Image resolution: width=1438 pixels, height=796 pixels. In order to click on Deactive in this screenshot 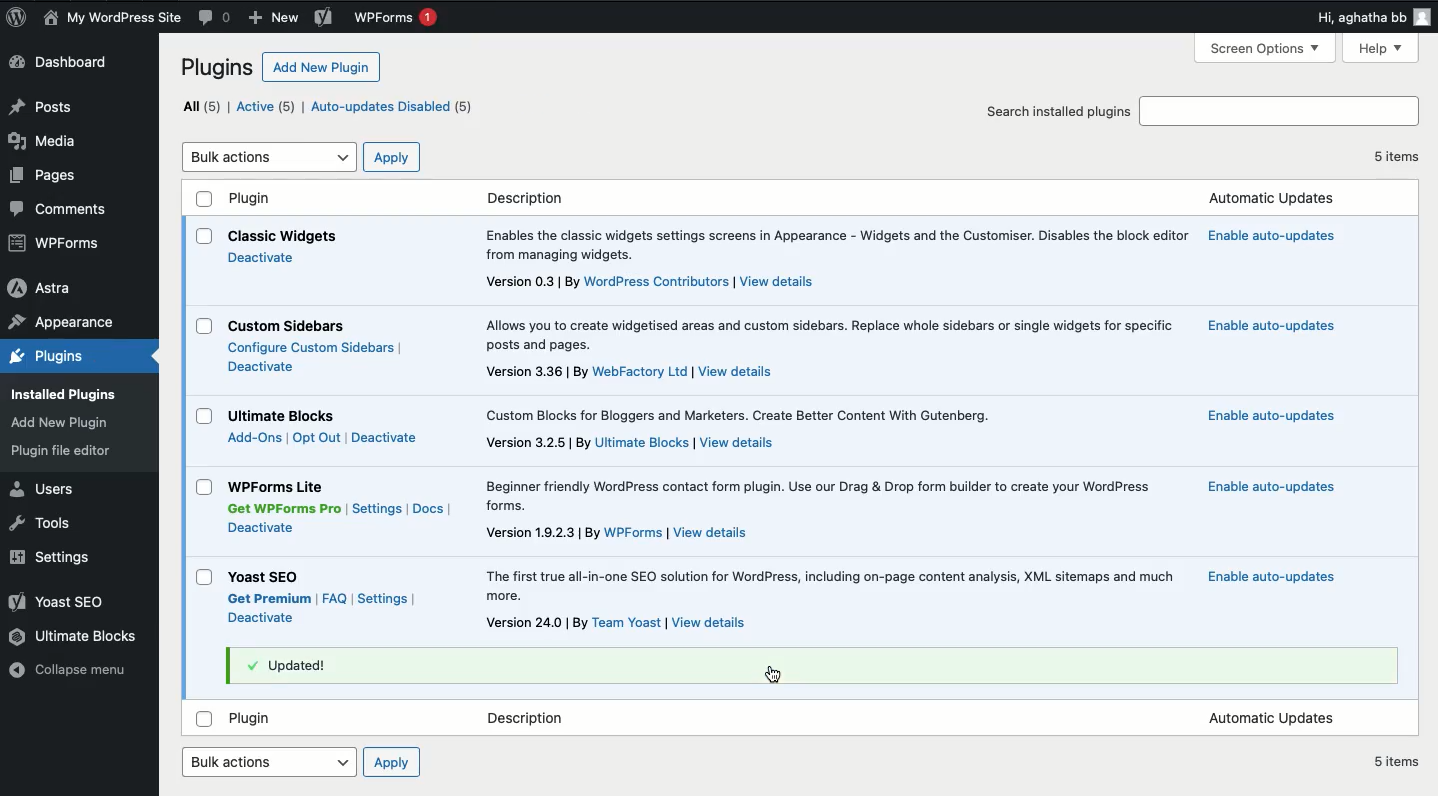, I will do `click(262, 257)`.